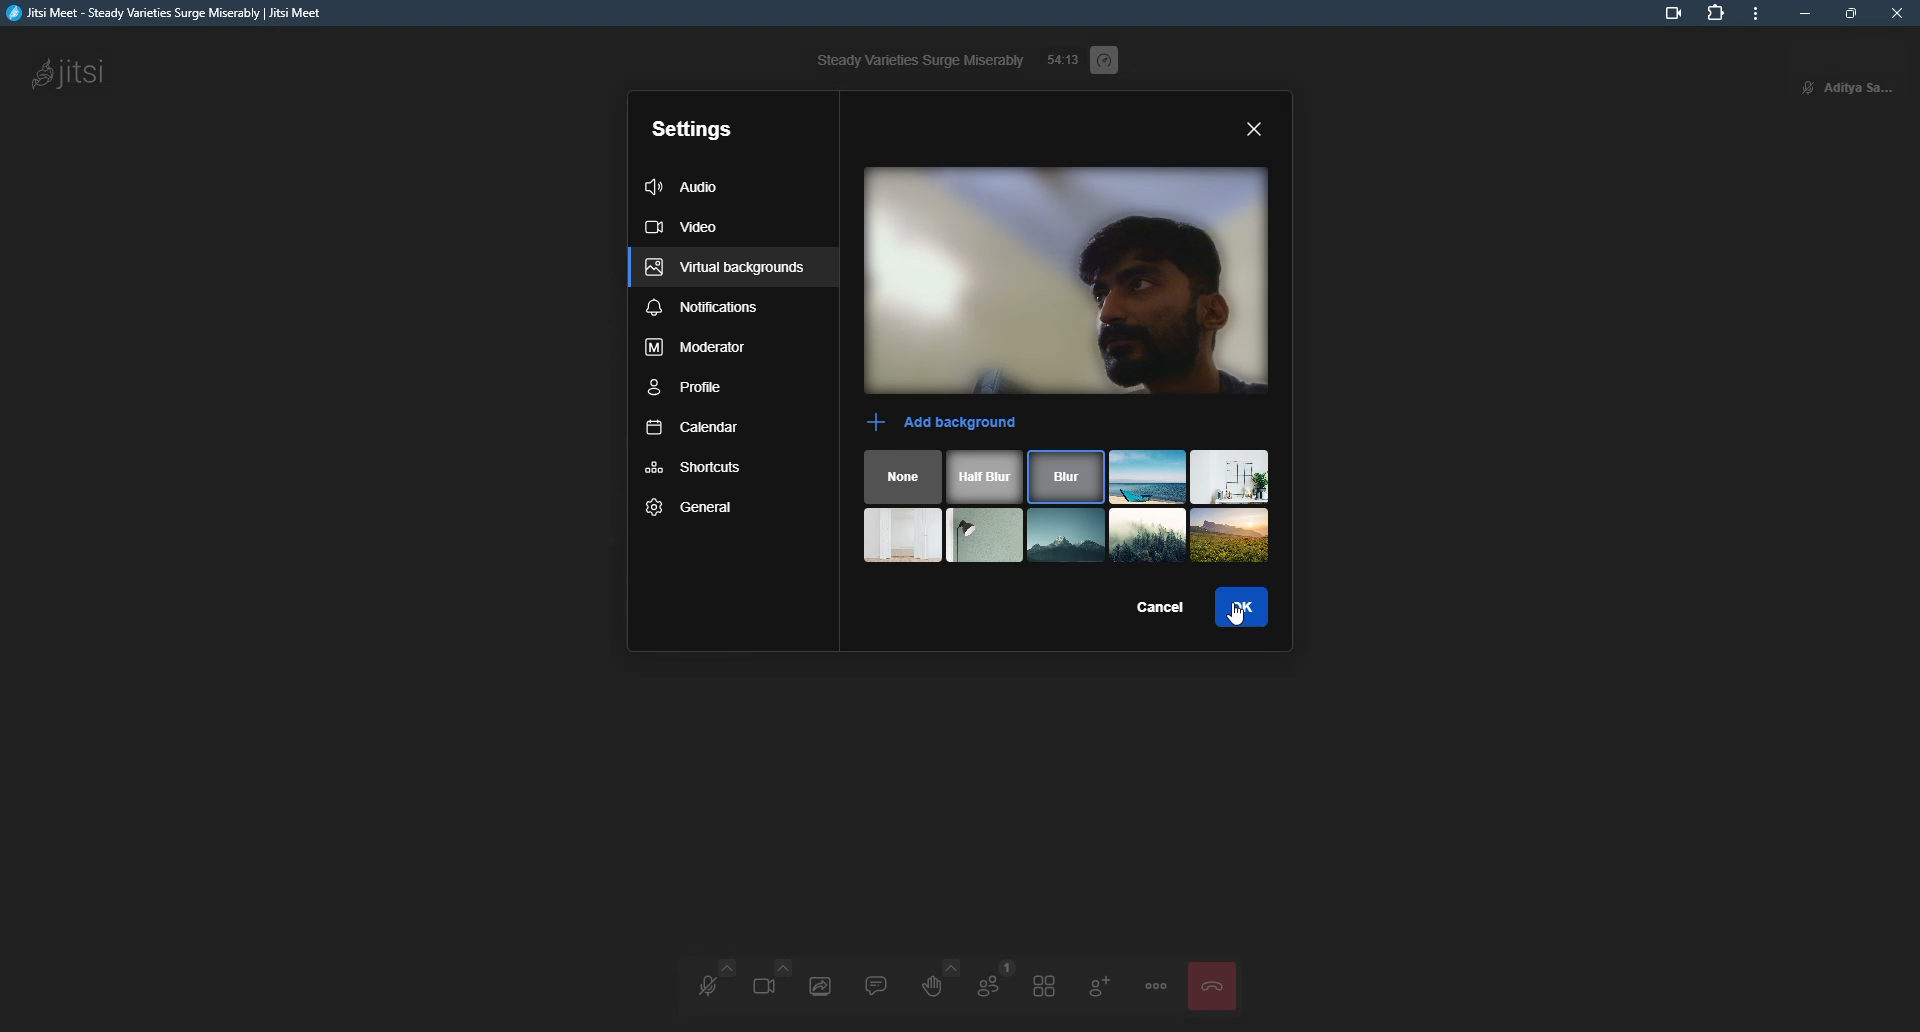 The width and height of the screenshot is (1920, 1032). What do you see at coordinates (904, 477) in the screenshot?
I see `none` at bounding box center [904, 477].